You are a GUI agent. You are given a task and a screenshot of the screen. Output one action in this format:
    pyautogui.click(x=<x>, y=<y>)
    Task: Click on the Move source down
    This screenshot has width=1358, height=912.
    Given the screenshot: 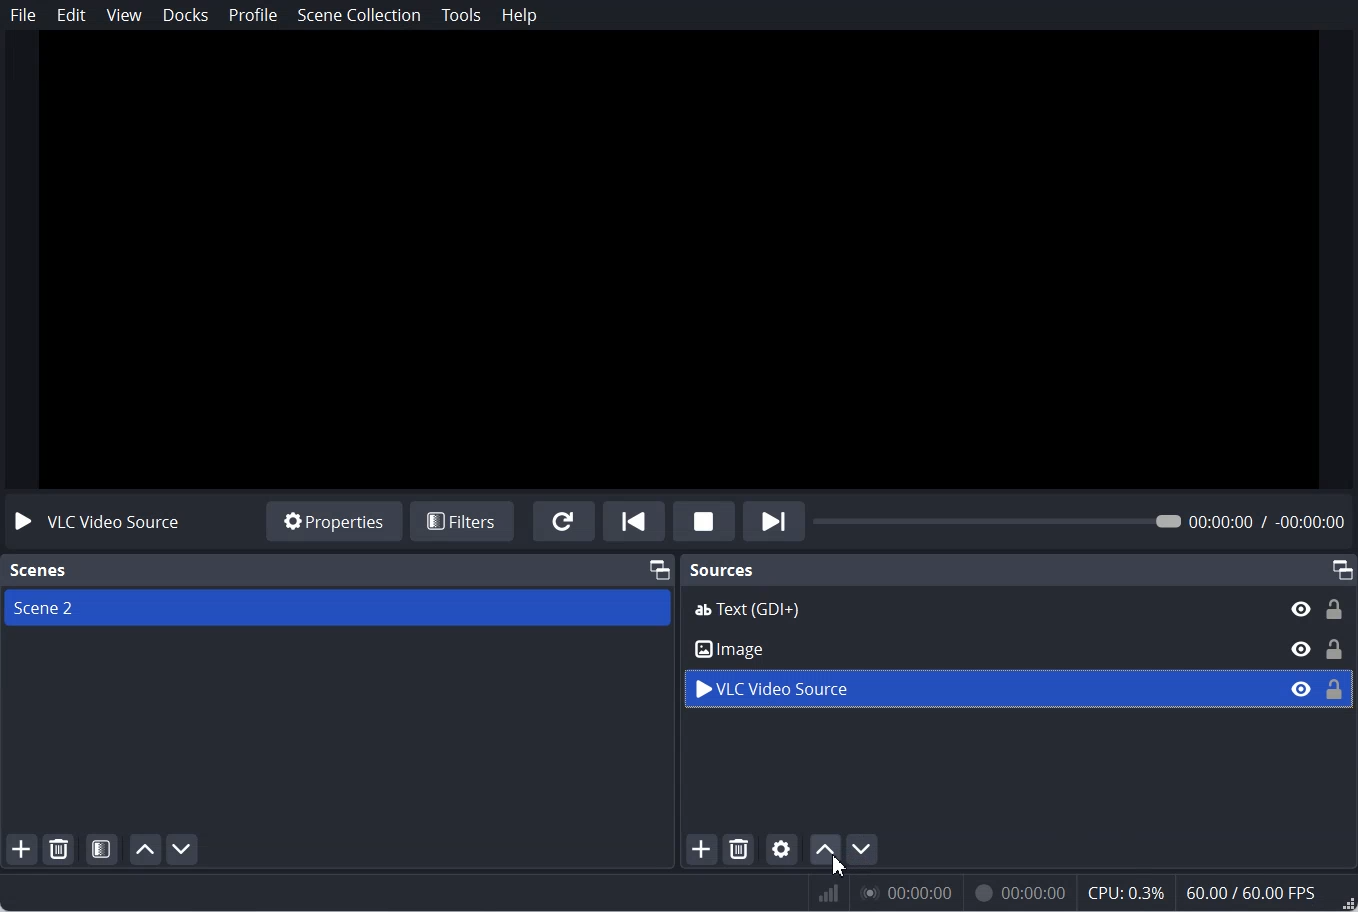 What is the action you would take?
    pyautogui.click(x=863, y=847)
    